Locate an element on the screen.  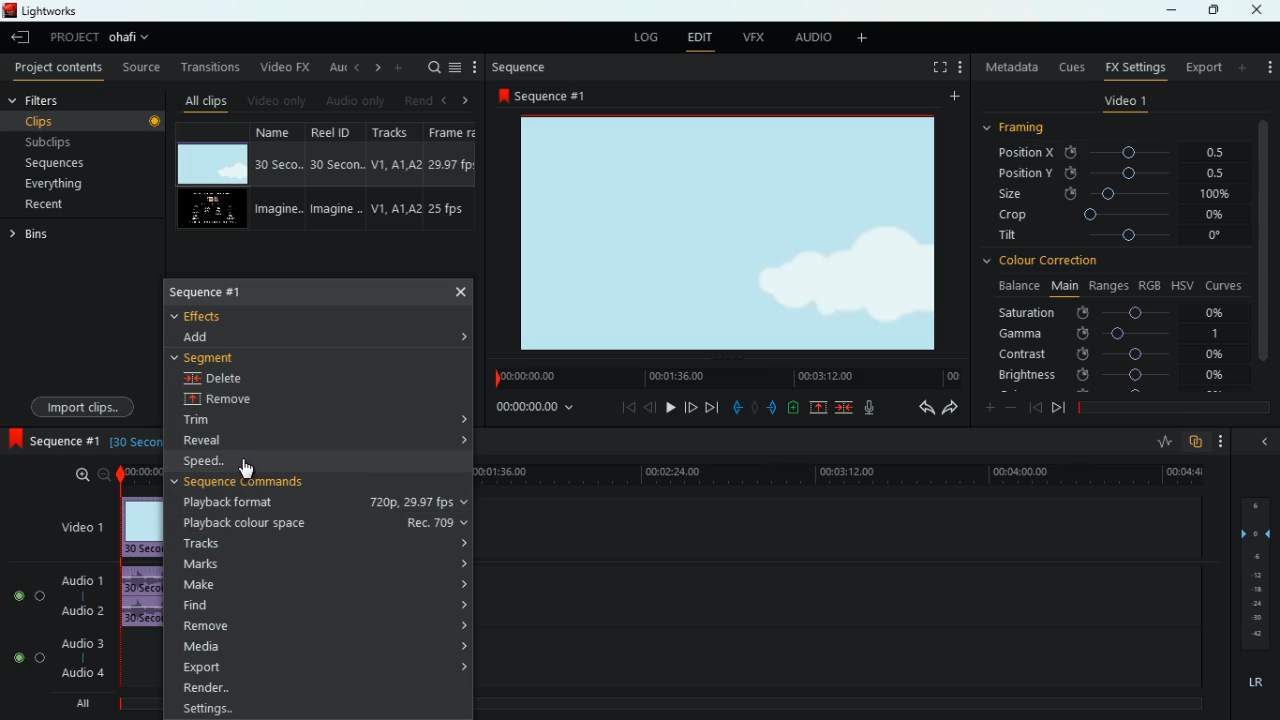
settings is located at coordinates (260, 709).